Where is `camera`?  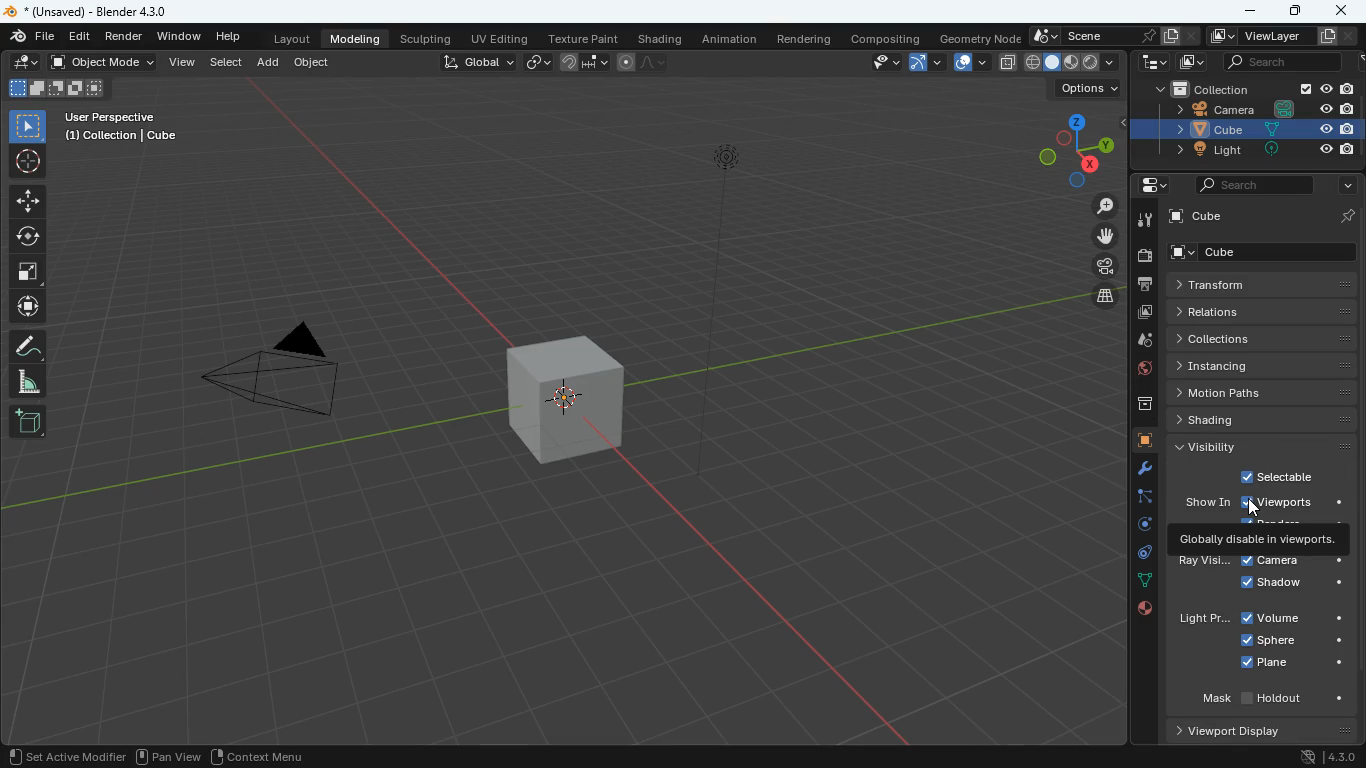 camera is located at coordinates (1099, 267).